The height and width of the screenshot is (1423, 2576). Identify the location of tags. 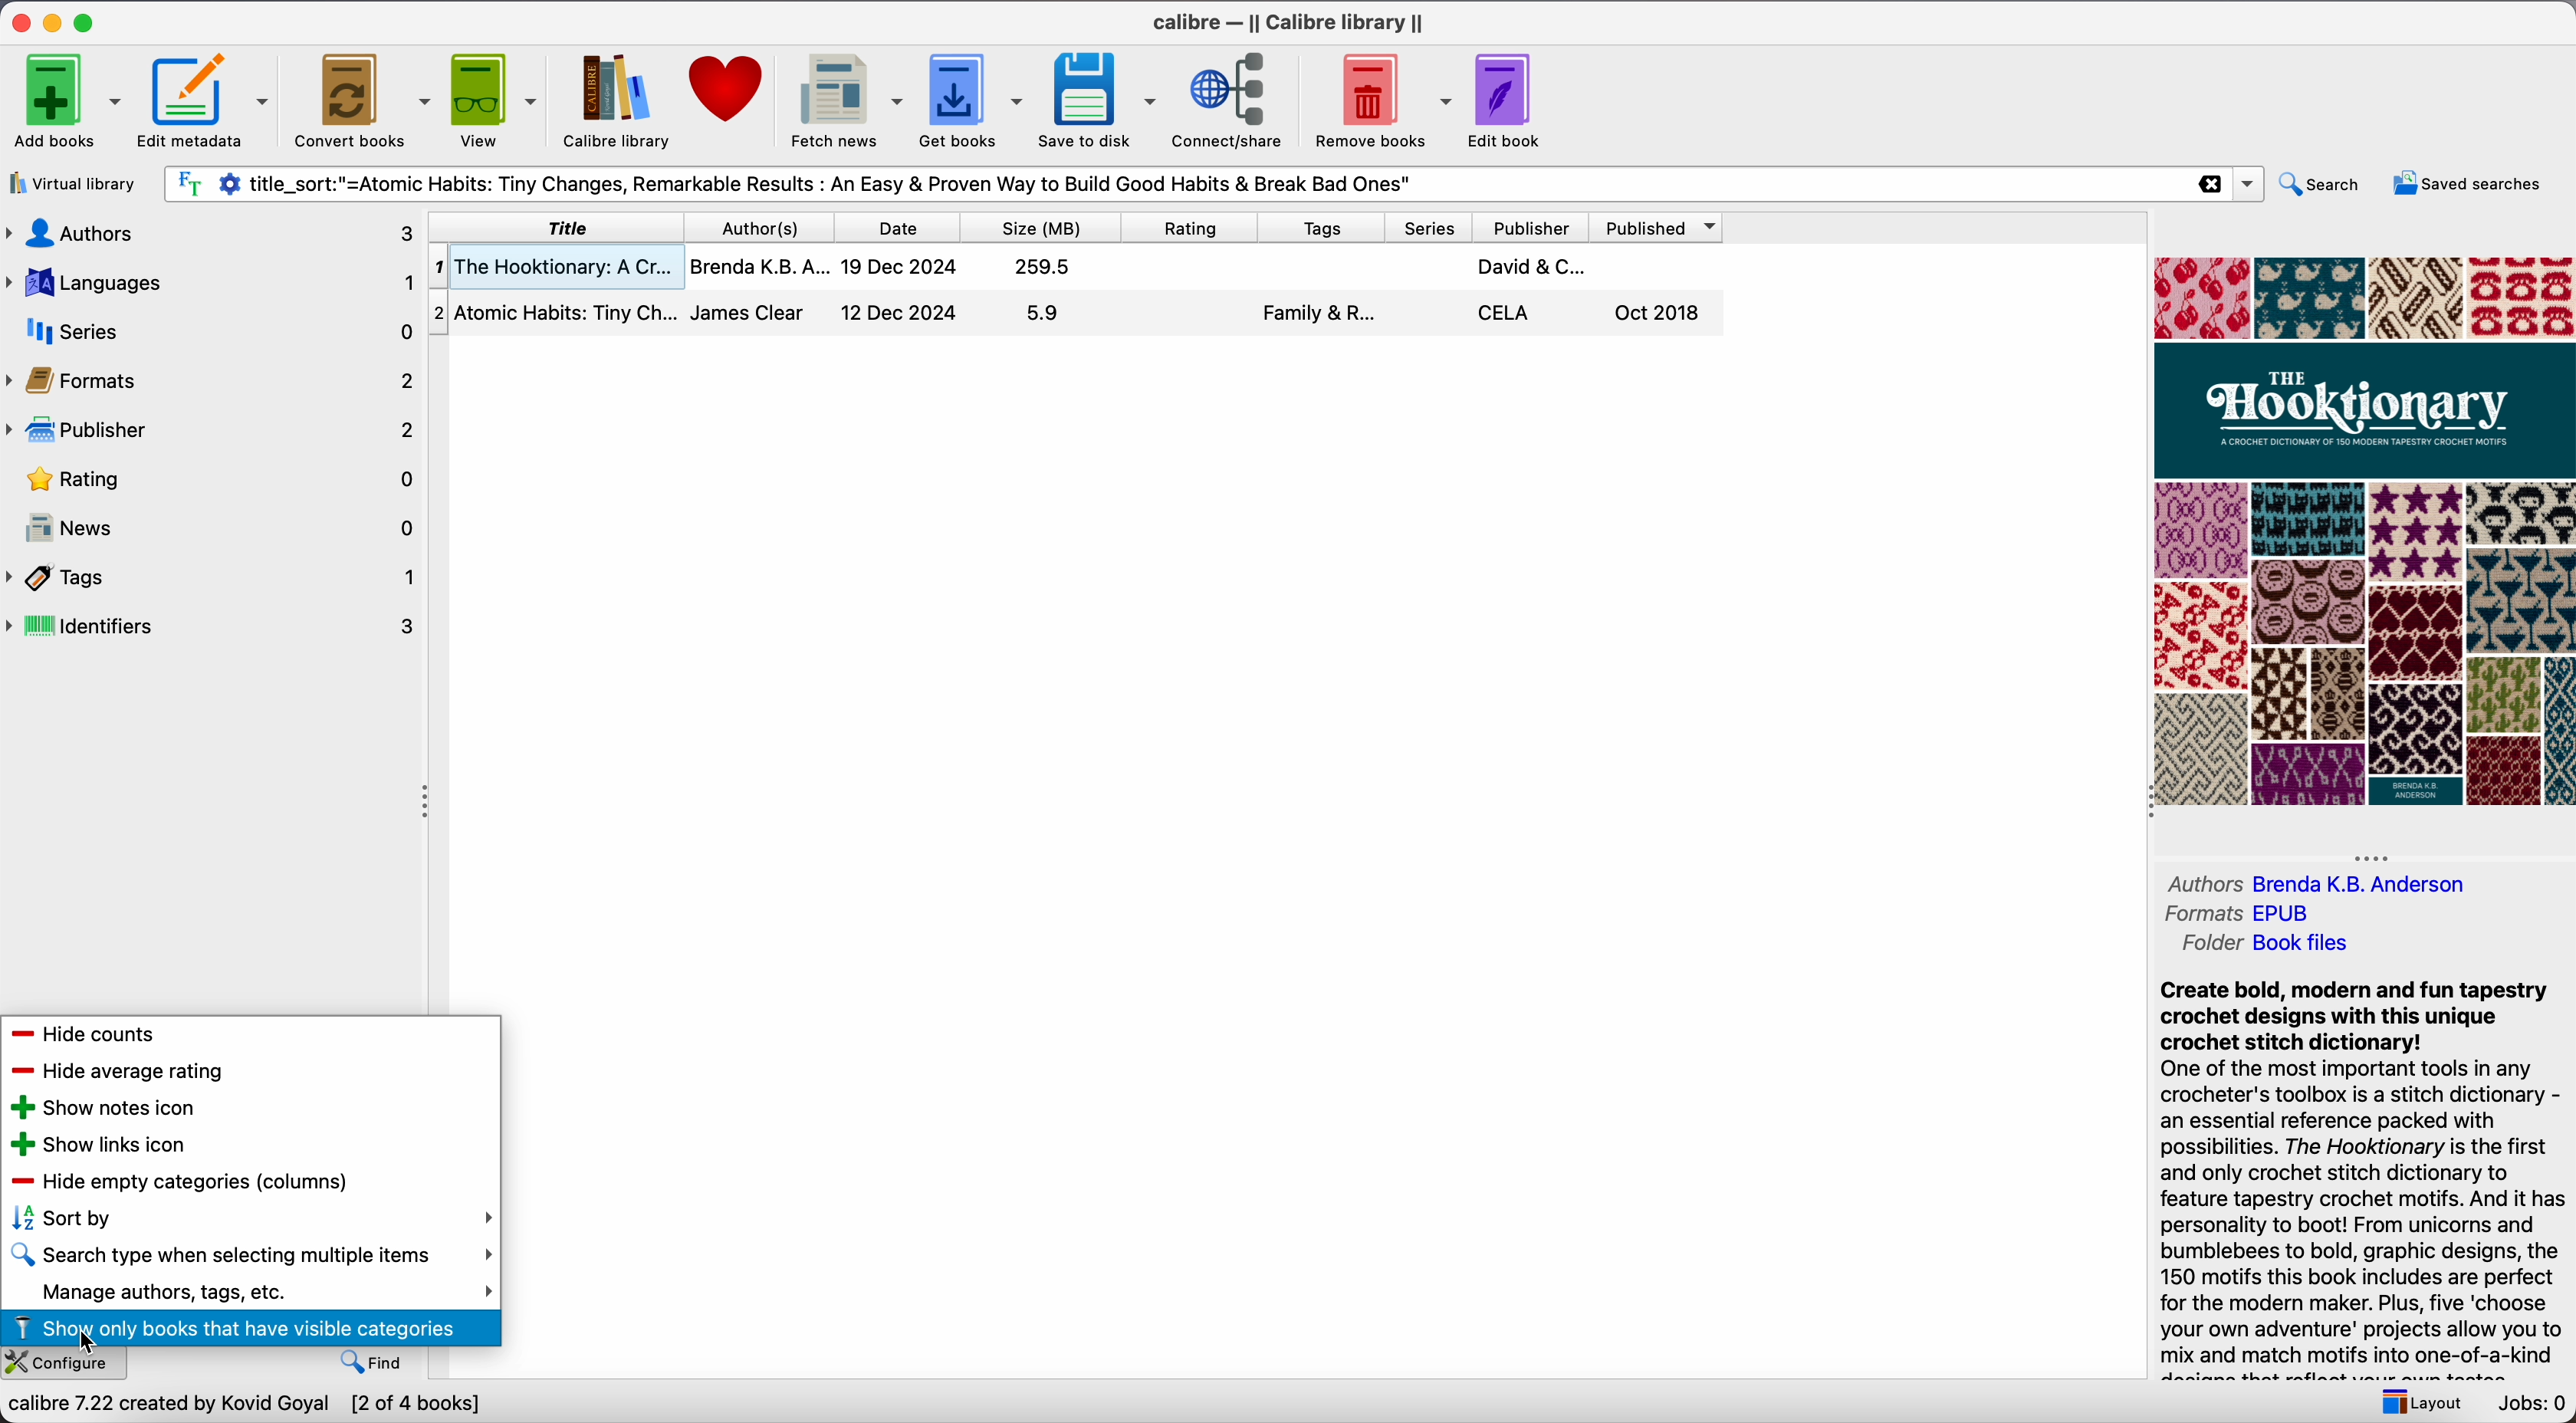
(216, 580).